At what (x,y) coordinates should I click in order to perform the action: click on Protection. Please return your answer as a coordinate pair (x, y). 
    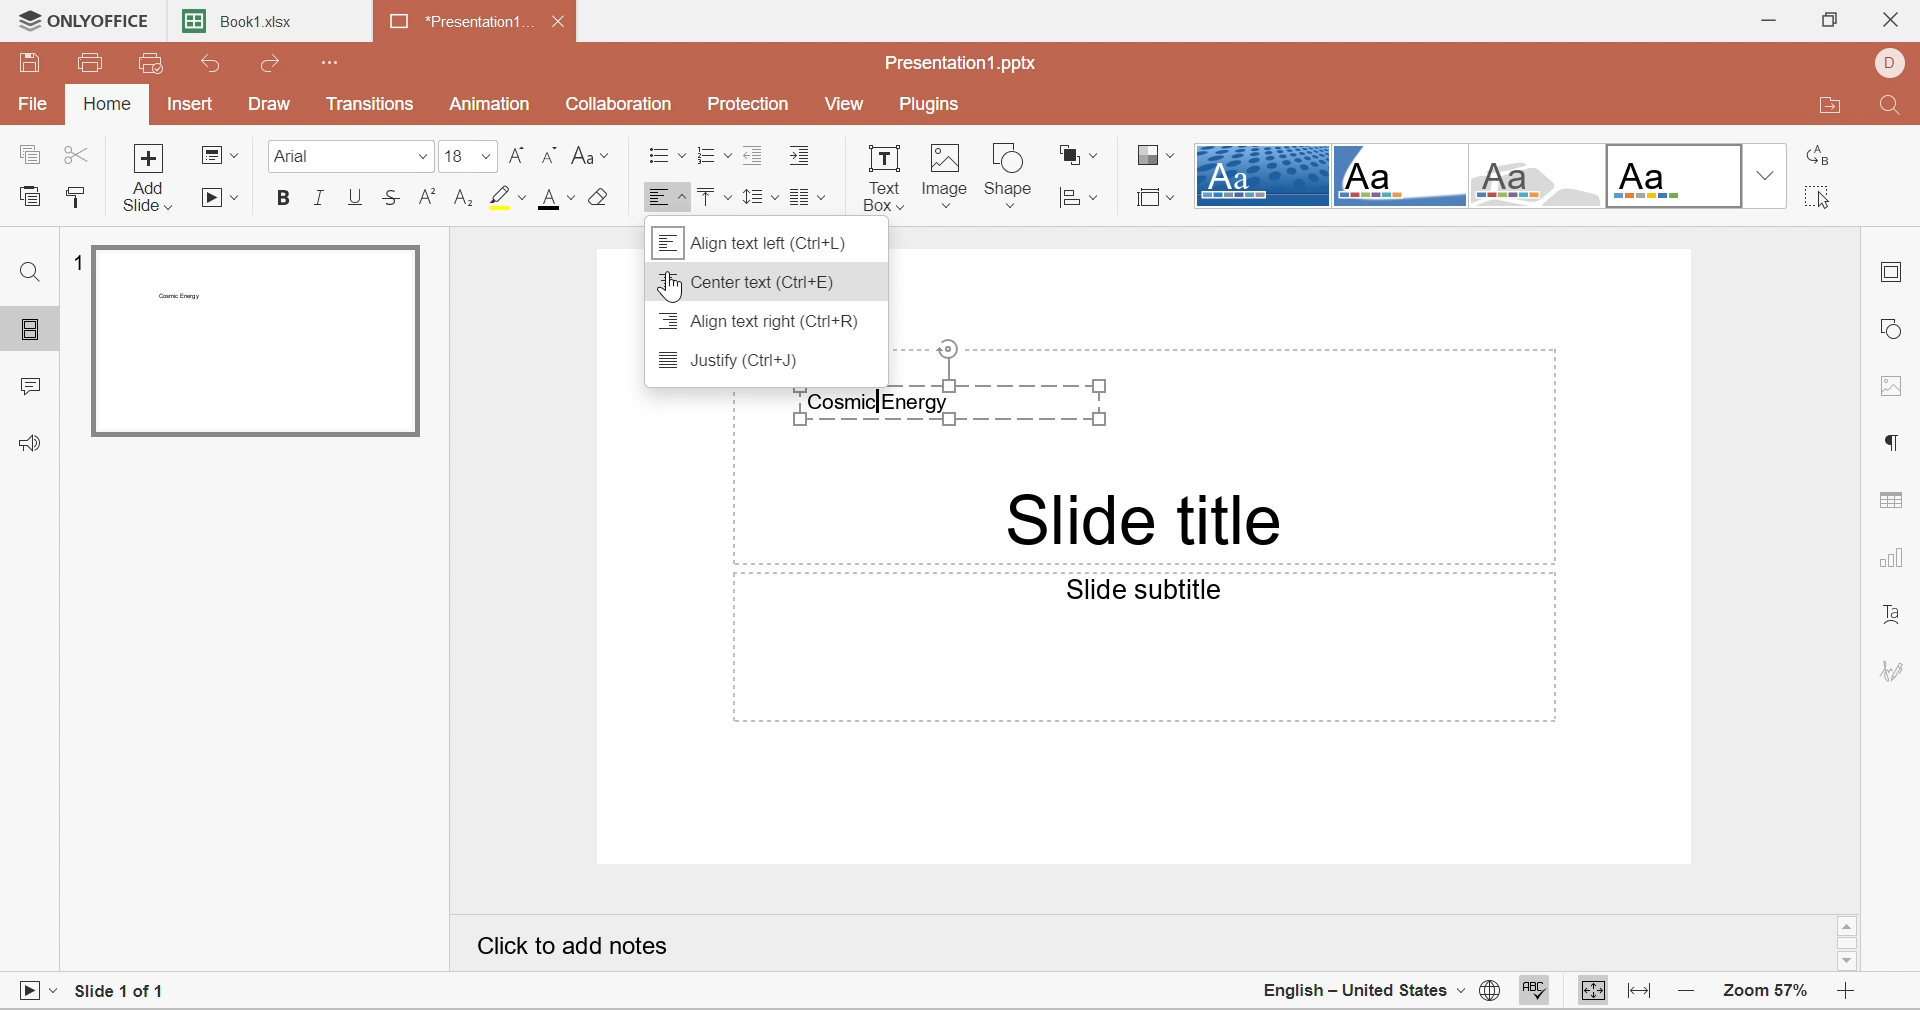
    Looking at the image, I should click on (749, 102).